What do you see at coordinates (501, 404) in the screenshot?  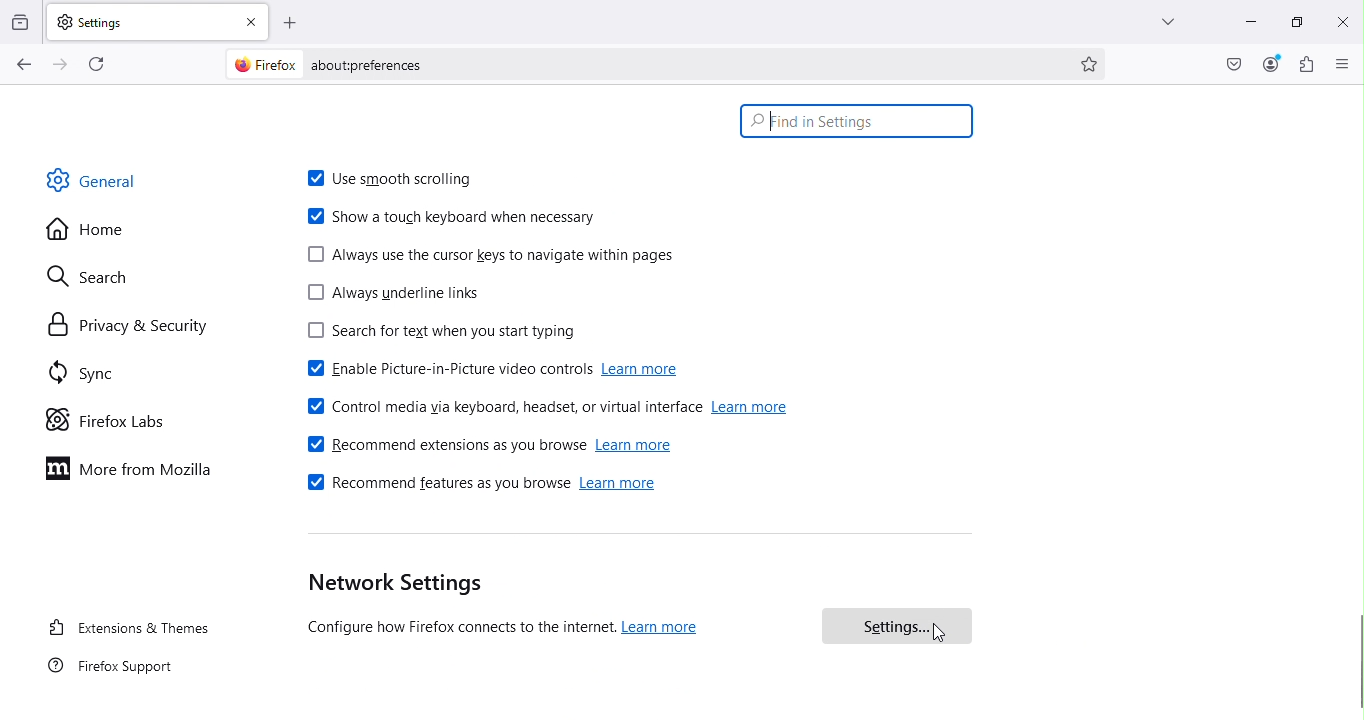 I see `Control media via keyboard, headset or virtual interface` at bounding box center [501, 404].